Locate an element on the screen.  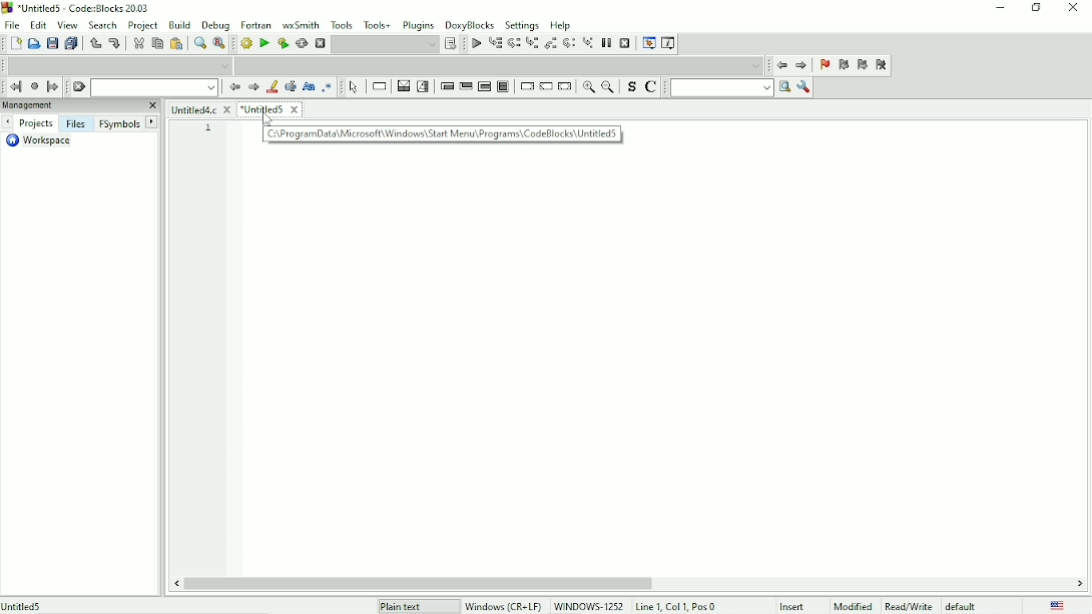
2 is located at coordinates (209, 144).